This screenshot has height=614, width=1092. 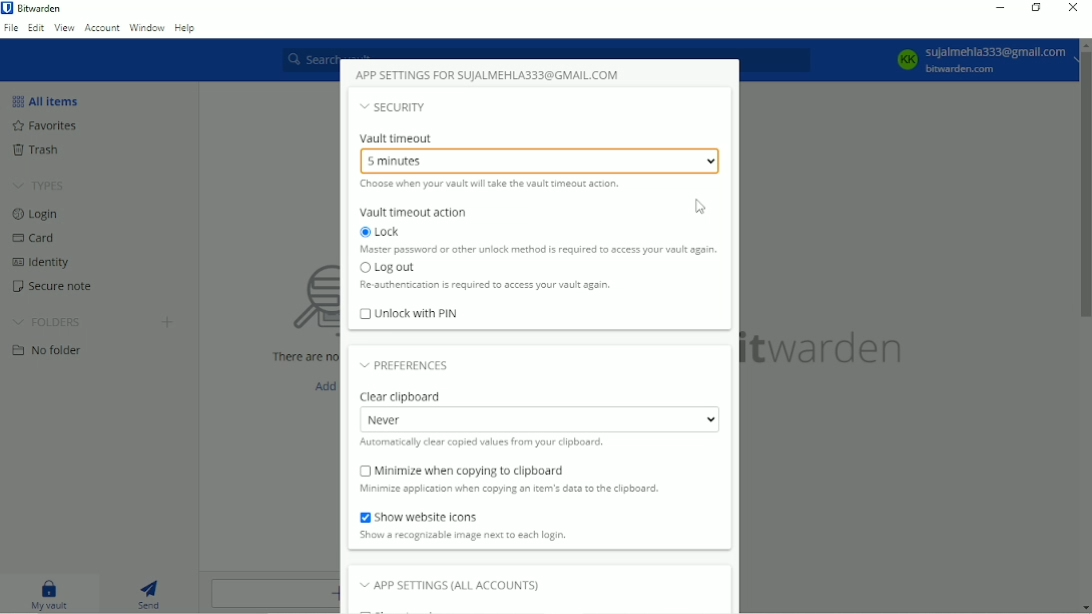 What do you see at coordinates (378, 231) in the screenshot?
I see `Lock` at bounding box center [378, 231].